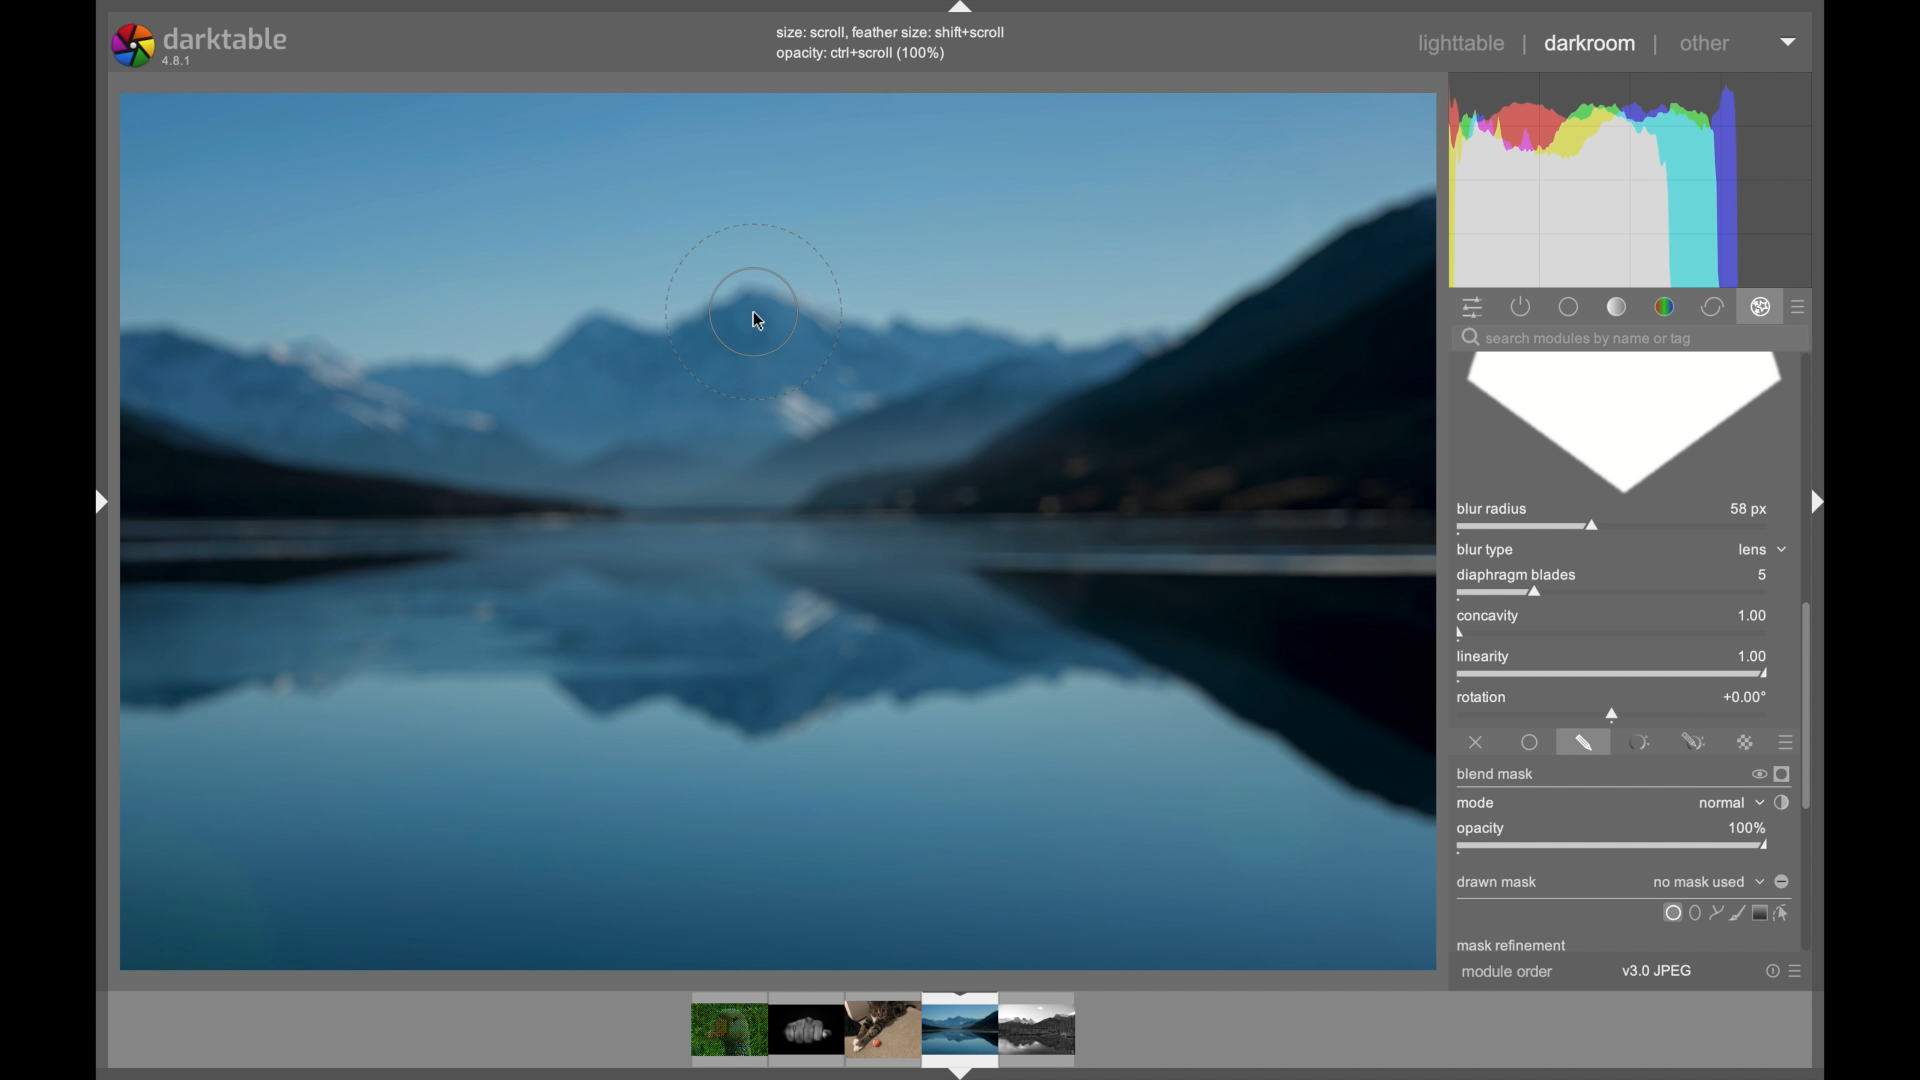  Describe the element at coordinates (1744, 740) in the screenshot. I see `rastermask` at that location.